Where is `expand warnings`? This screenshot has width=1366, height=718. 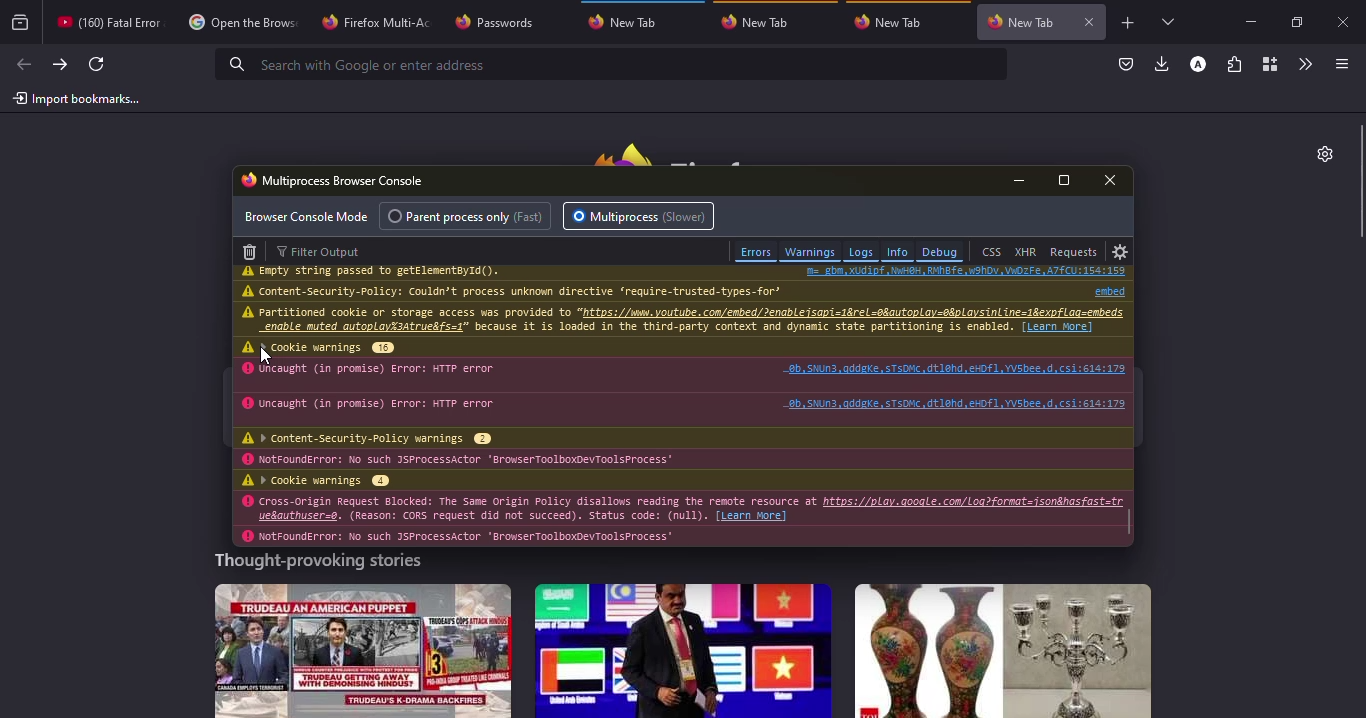 expand warnings is located at coordinates (380, 438).